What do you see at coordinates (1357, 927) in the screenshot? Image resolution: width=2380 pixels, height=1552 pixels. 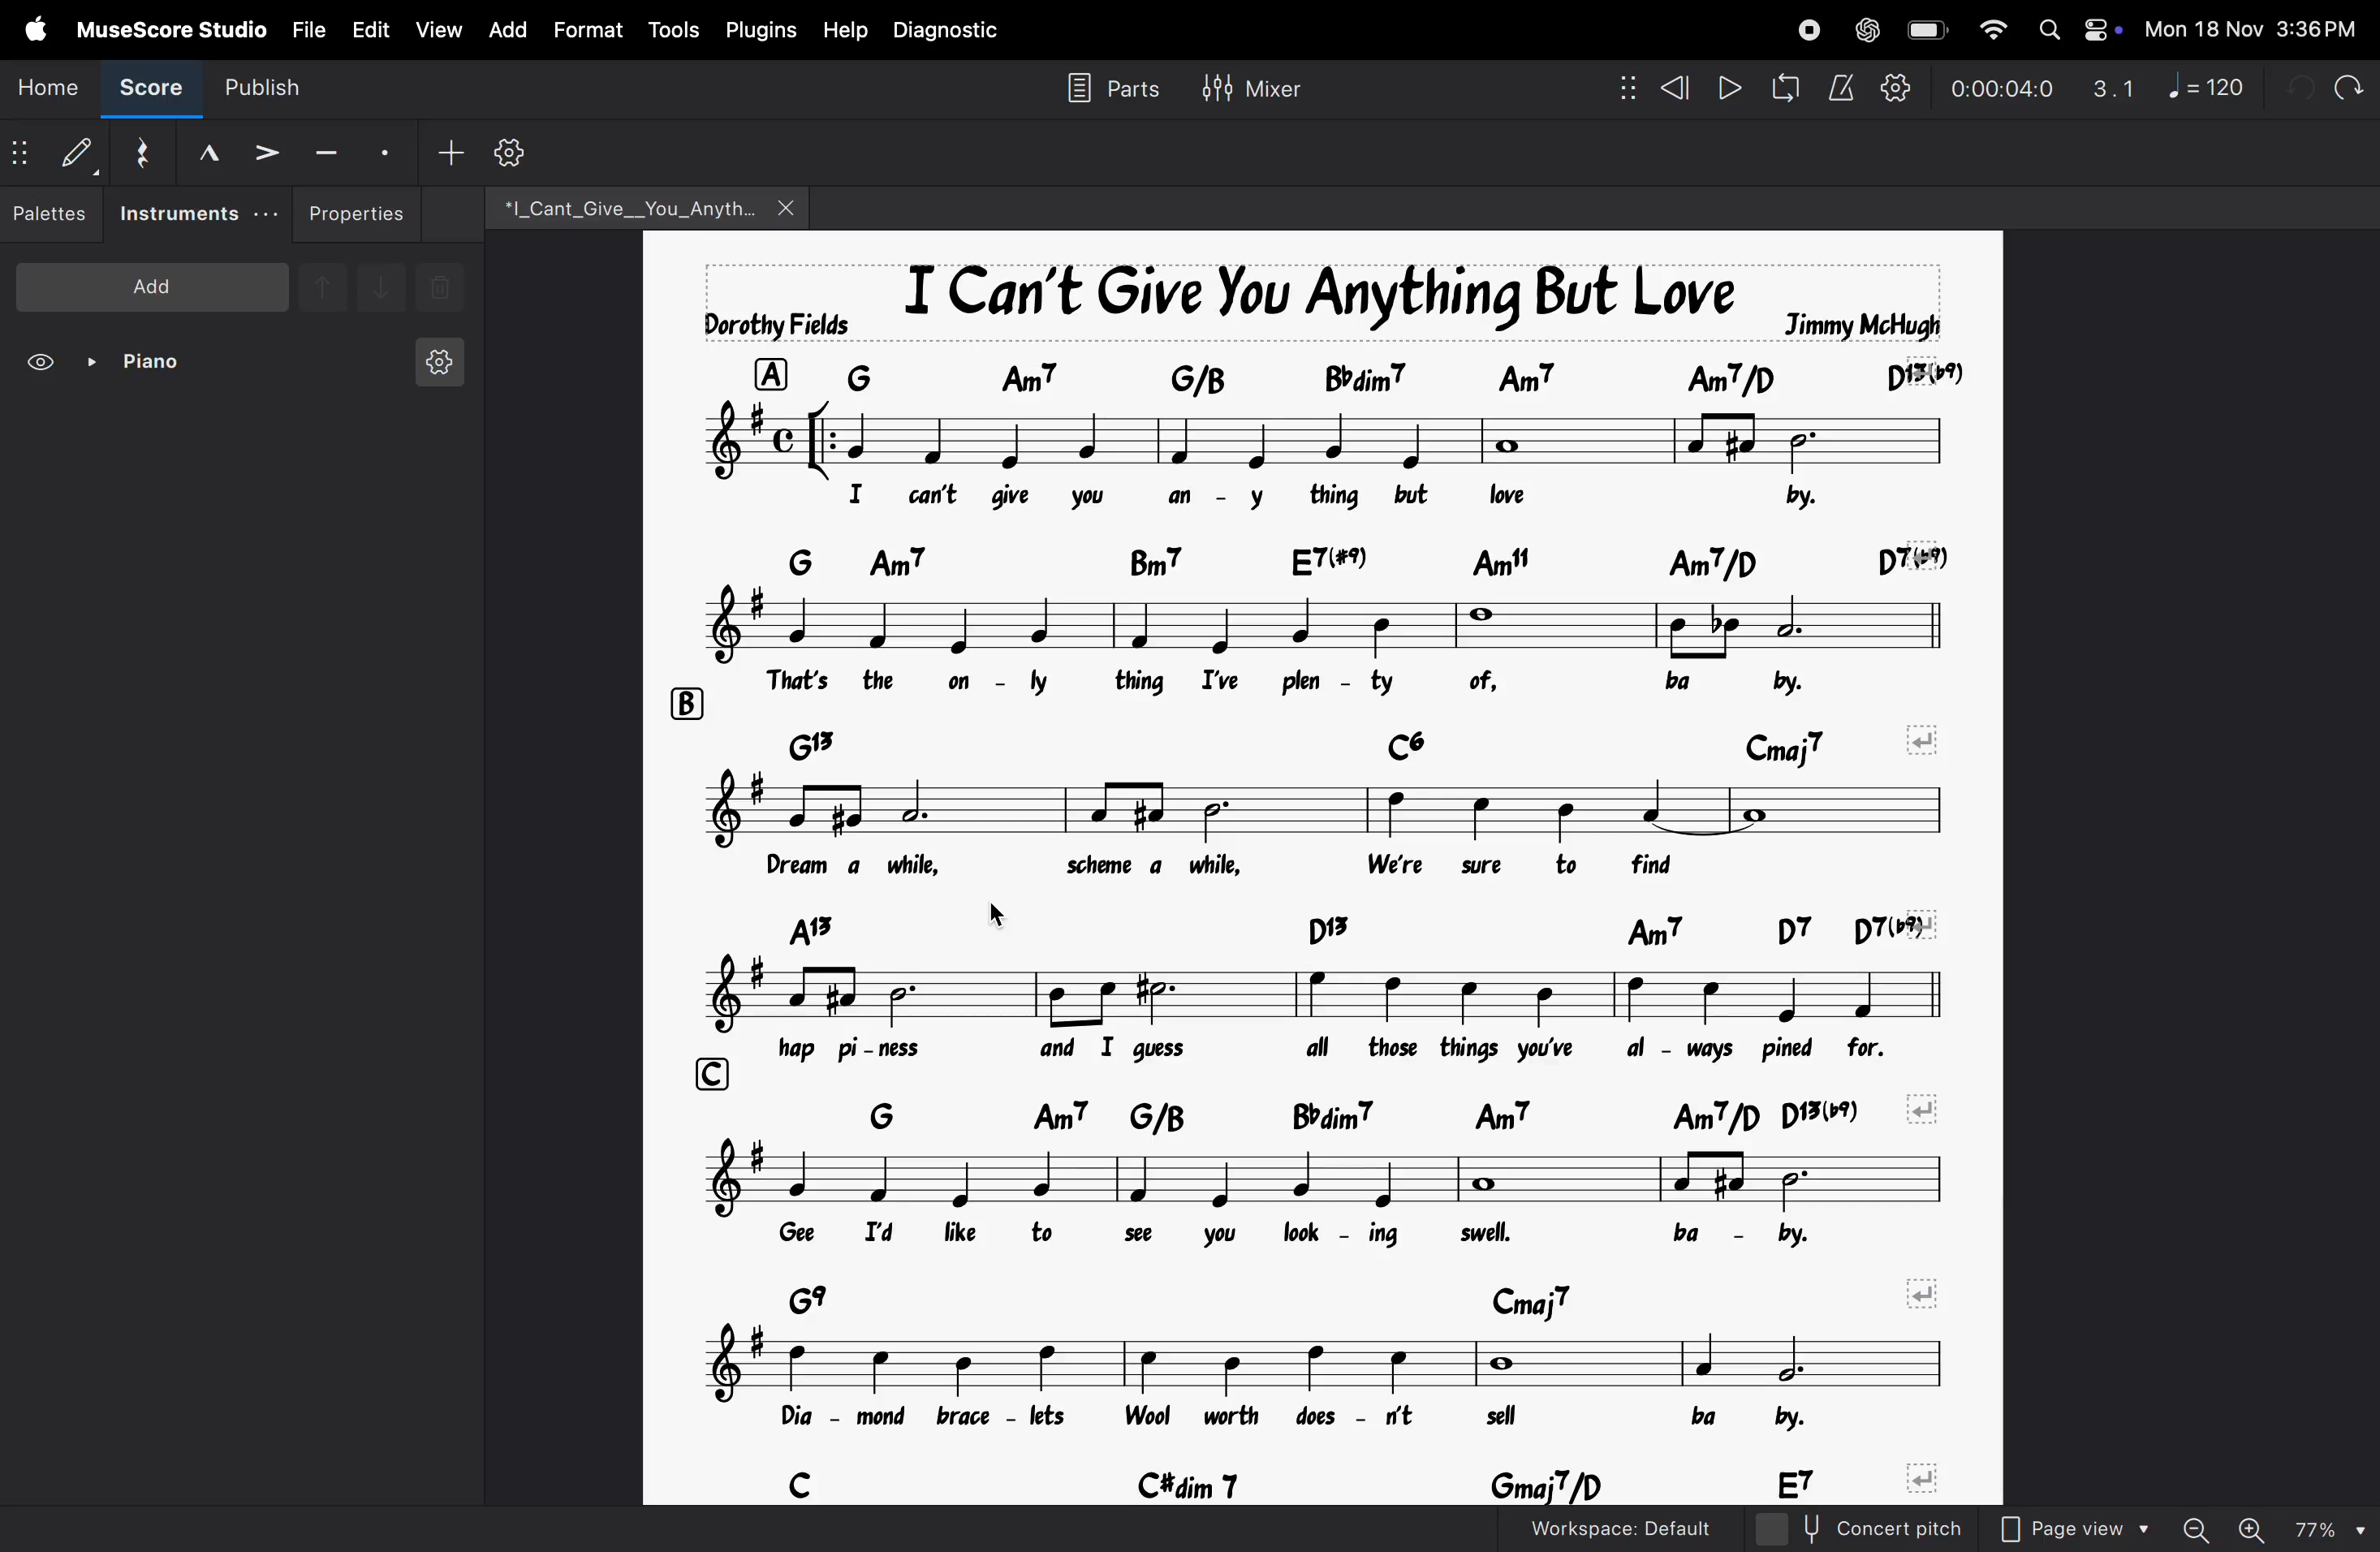 I see `chord symbols` at bounding box center [1357, 927].